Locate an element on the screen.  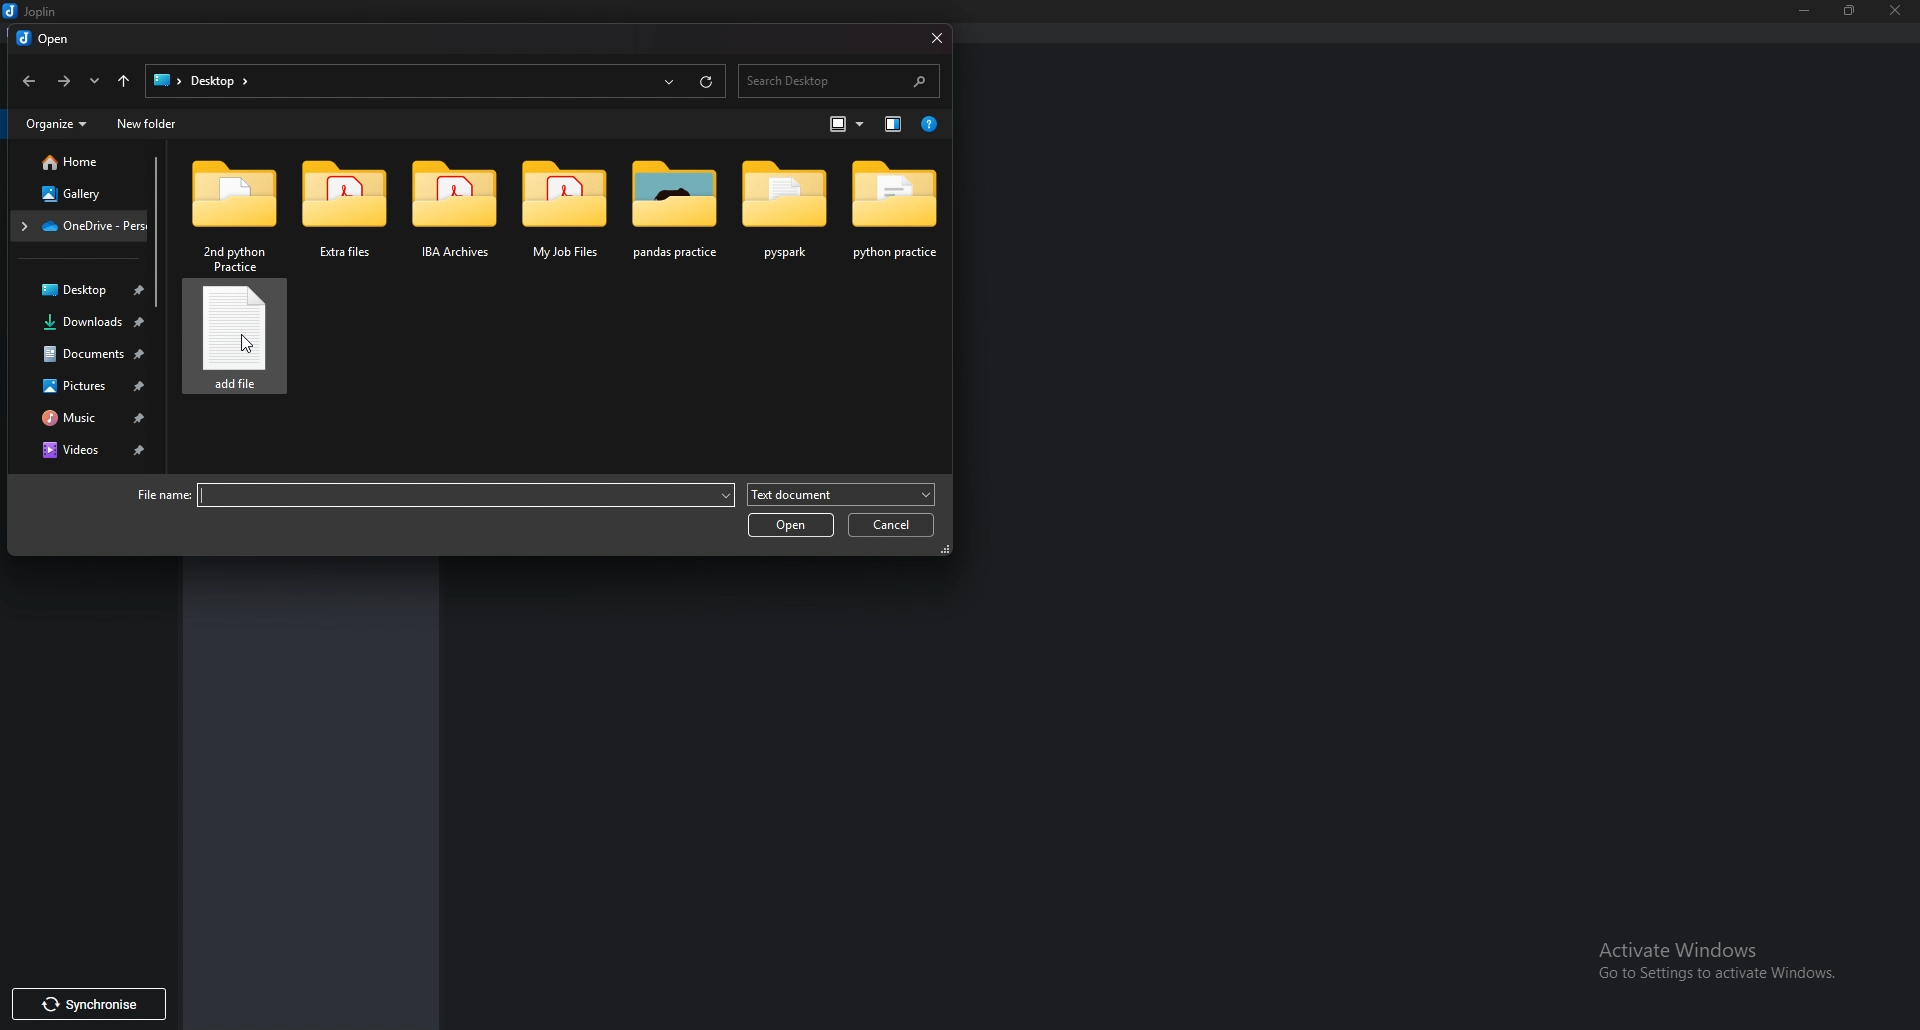
Pictures is located at coordinates (92, 386).